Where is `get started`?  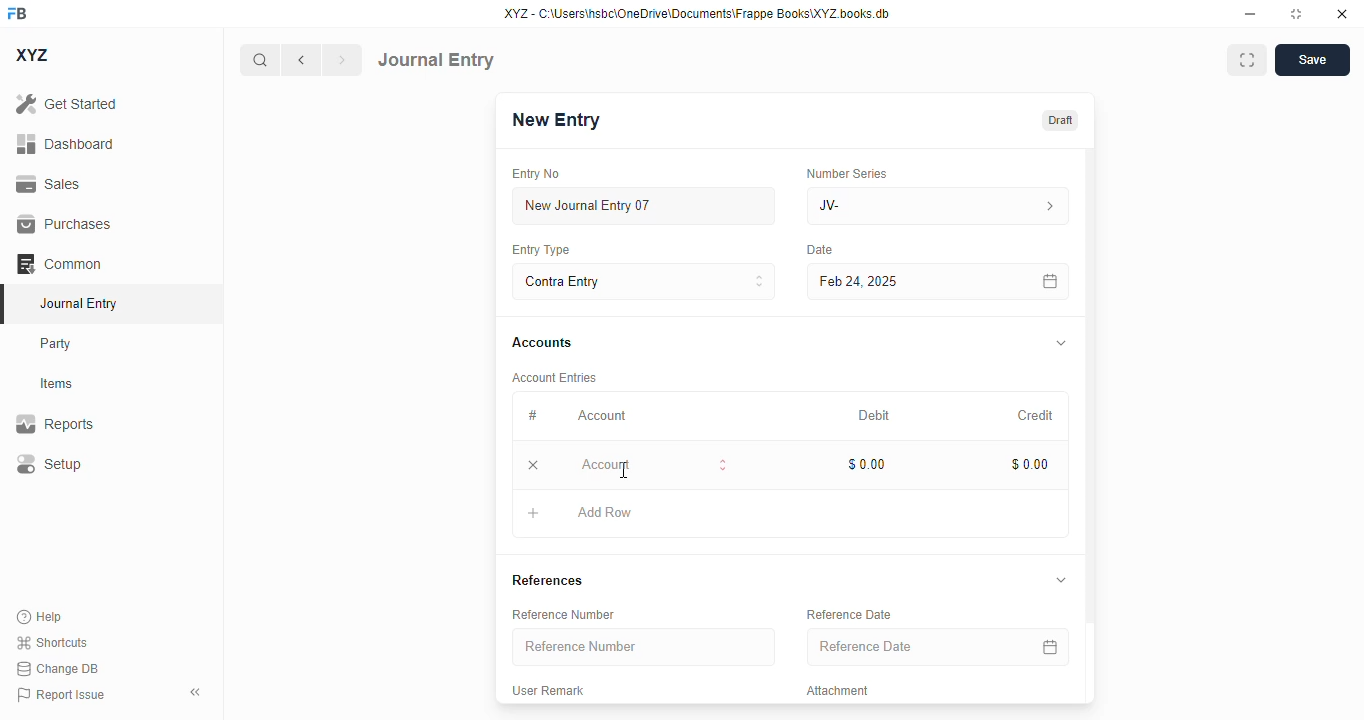 get started is located at coordinates (67, 104).